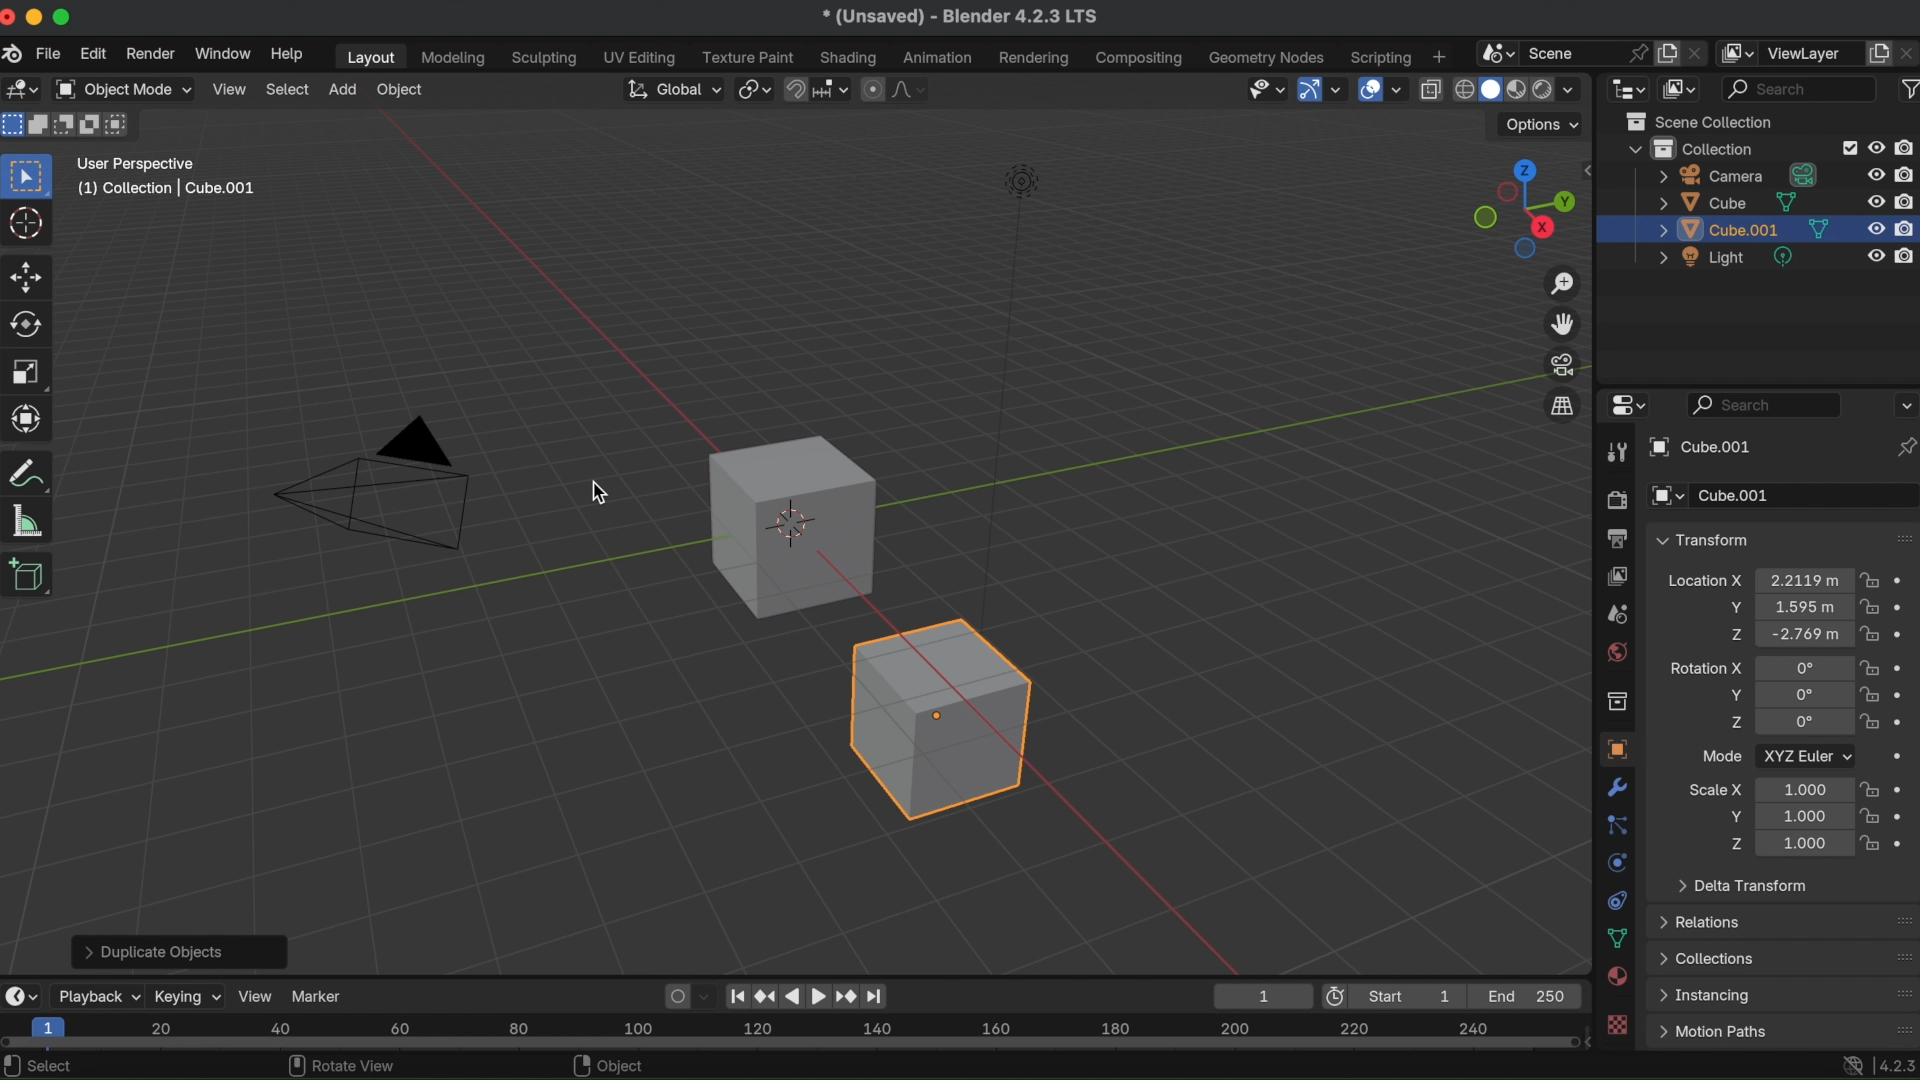 The height and width of the screenshot is (1080, 1920). What do you see at coordinates (1742, 884) in the screenshot?
I see `delta transform` at bounding box center [1742, 884].